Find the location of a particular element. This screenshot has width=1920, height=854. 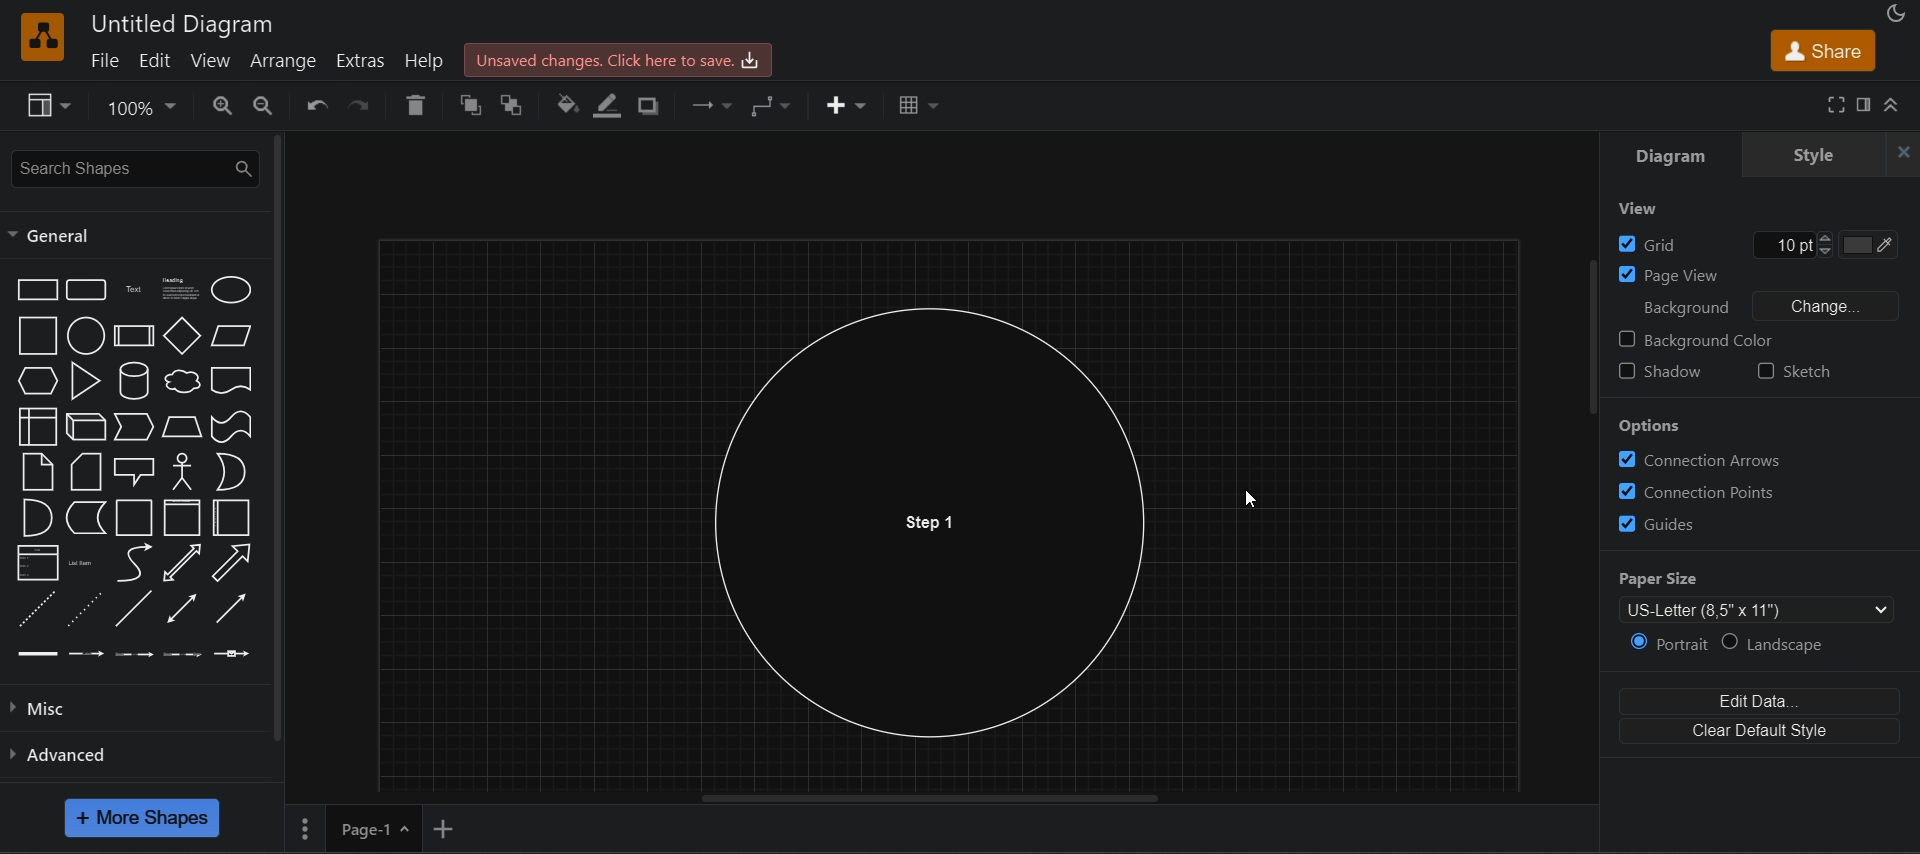

100 is located at coordinates (146, 108).